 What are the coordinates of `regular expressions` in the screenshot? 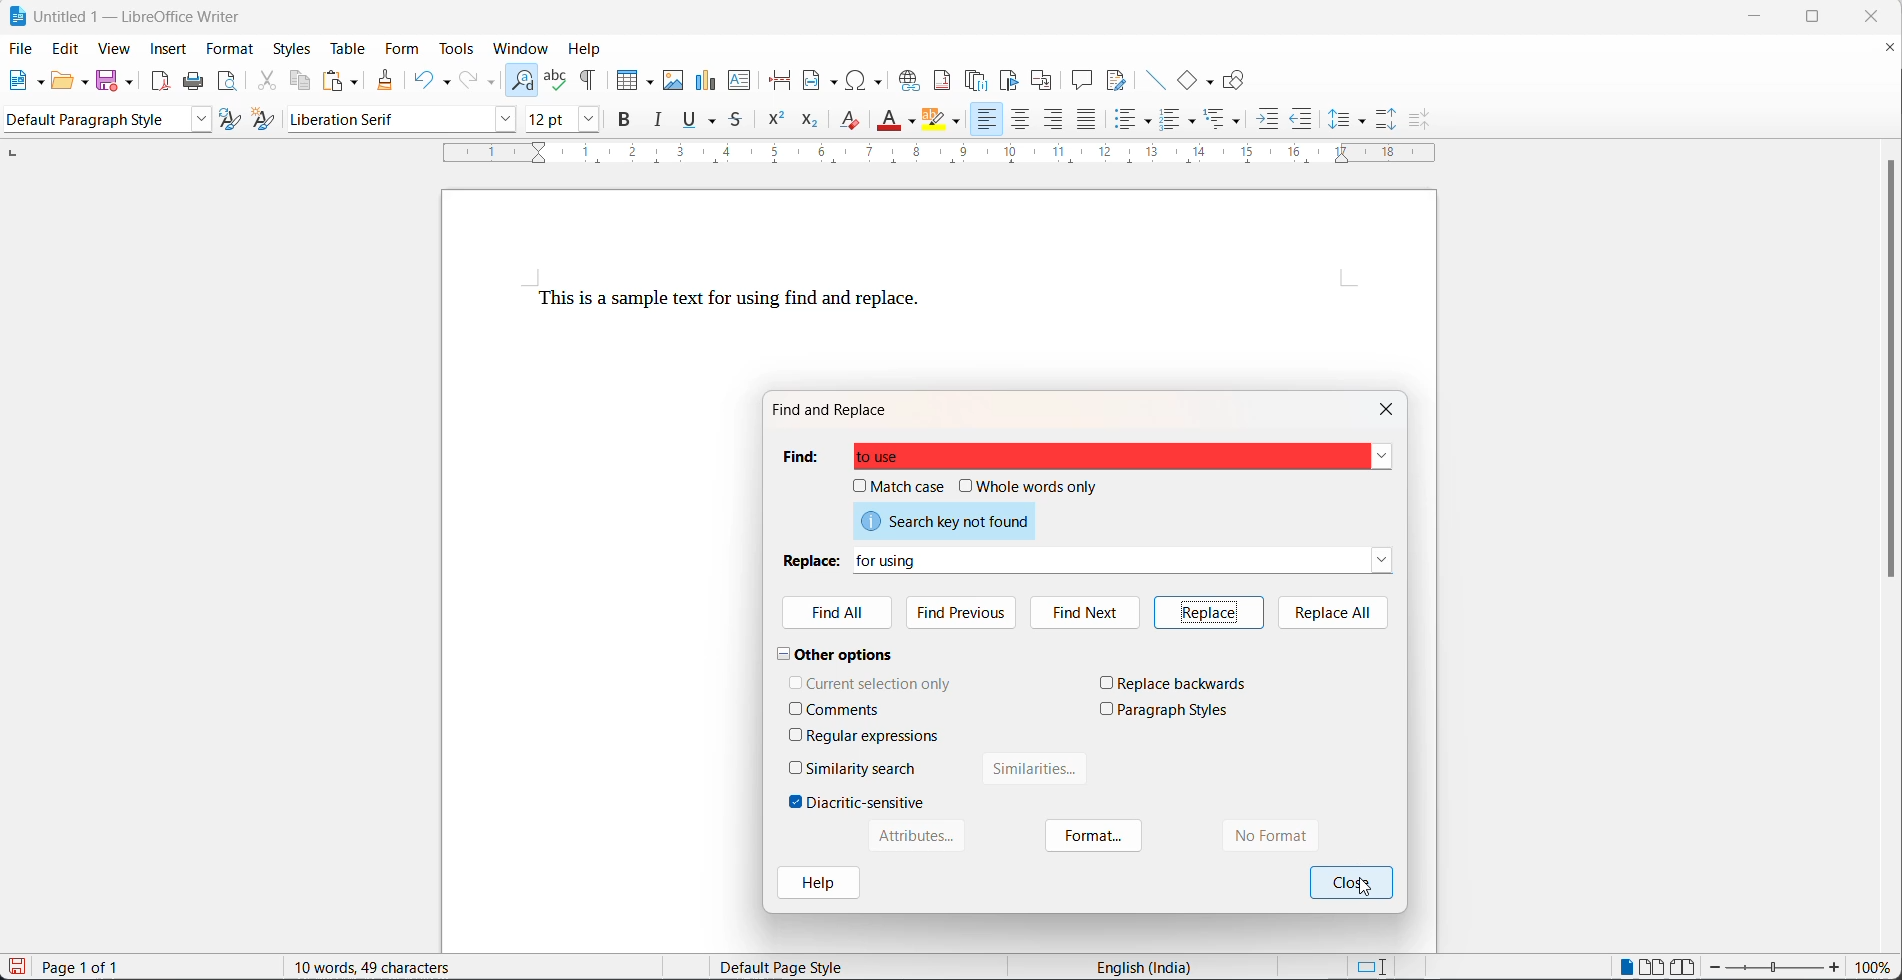 It's located at (875, 736).